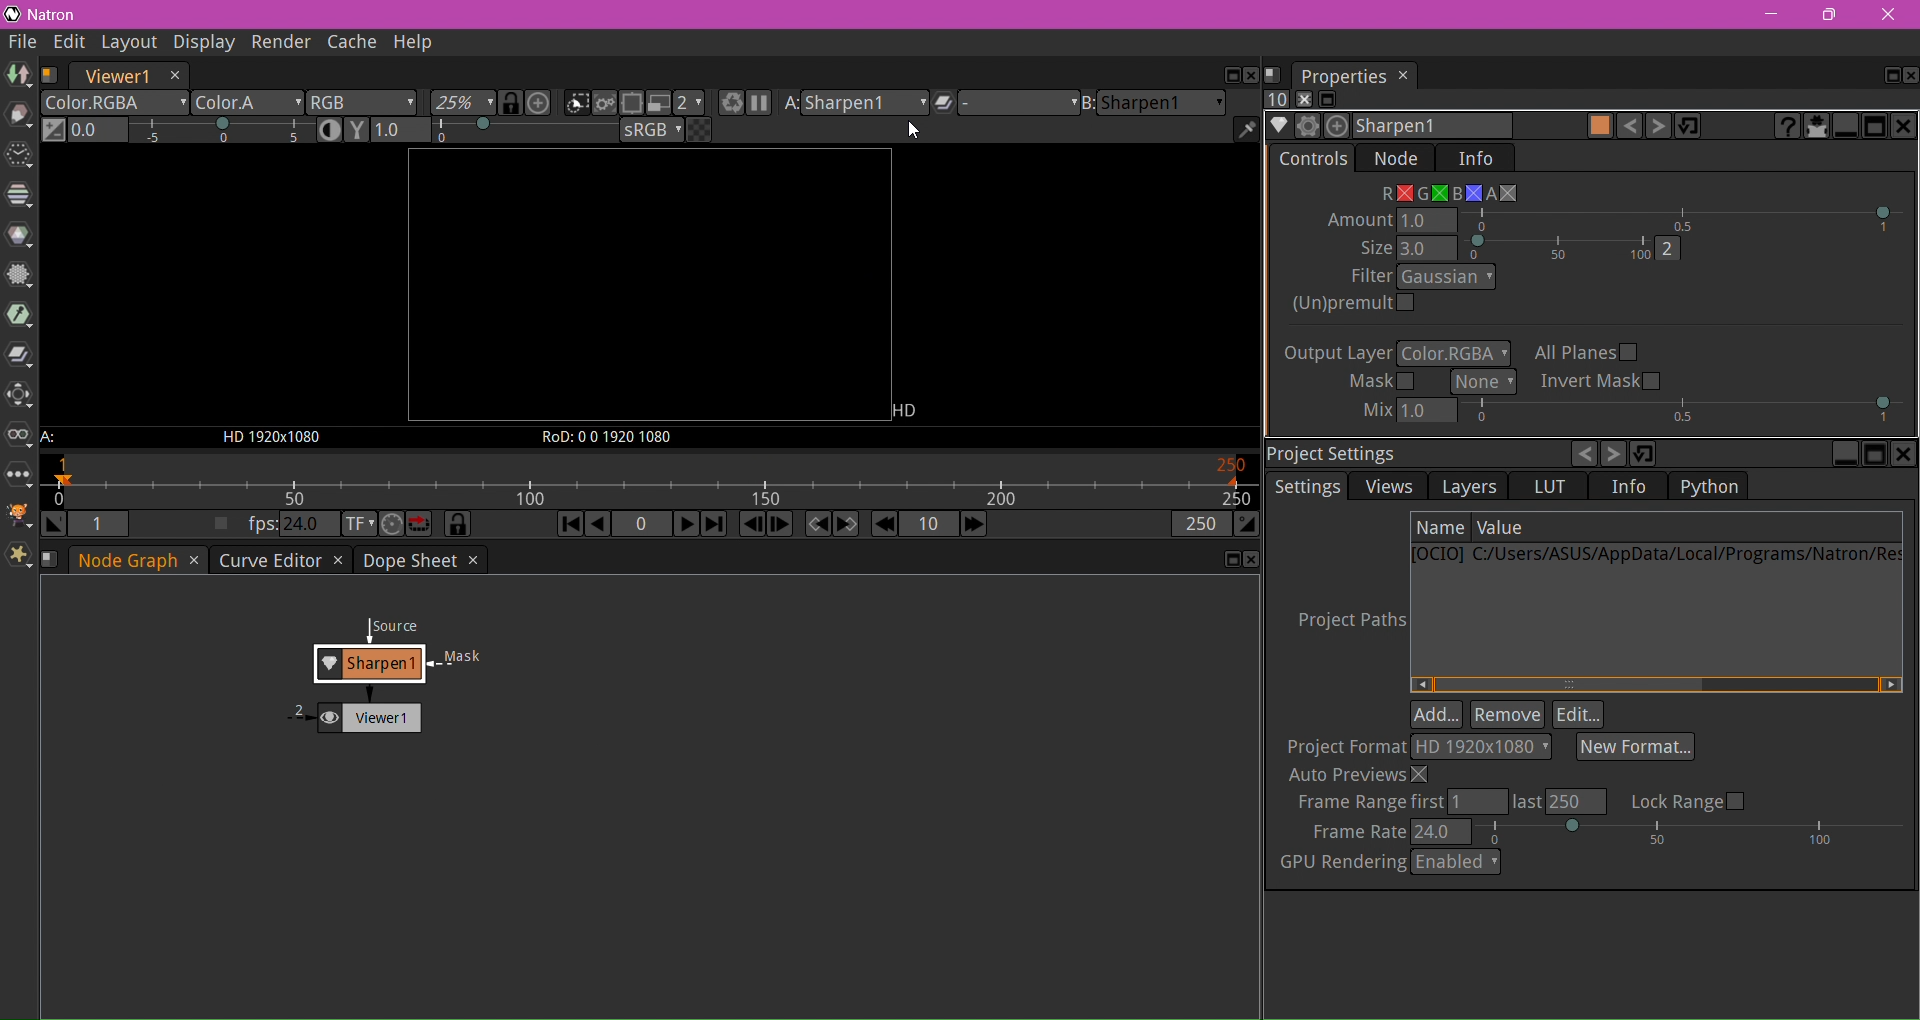  What do you see at coordinates (1503, 527) in the screenshot?
I see `Value` at bounding box center [1503, 527].